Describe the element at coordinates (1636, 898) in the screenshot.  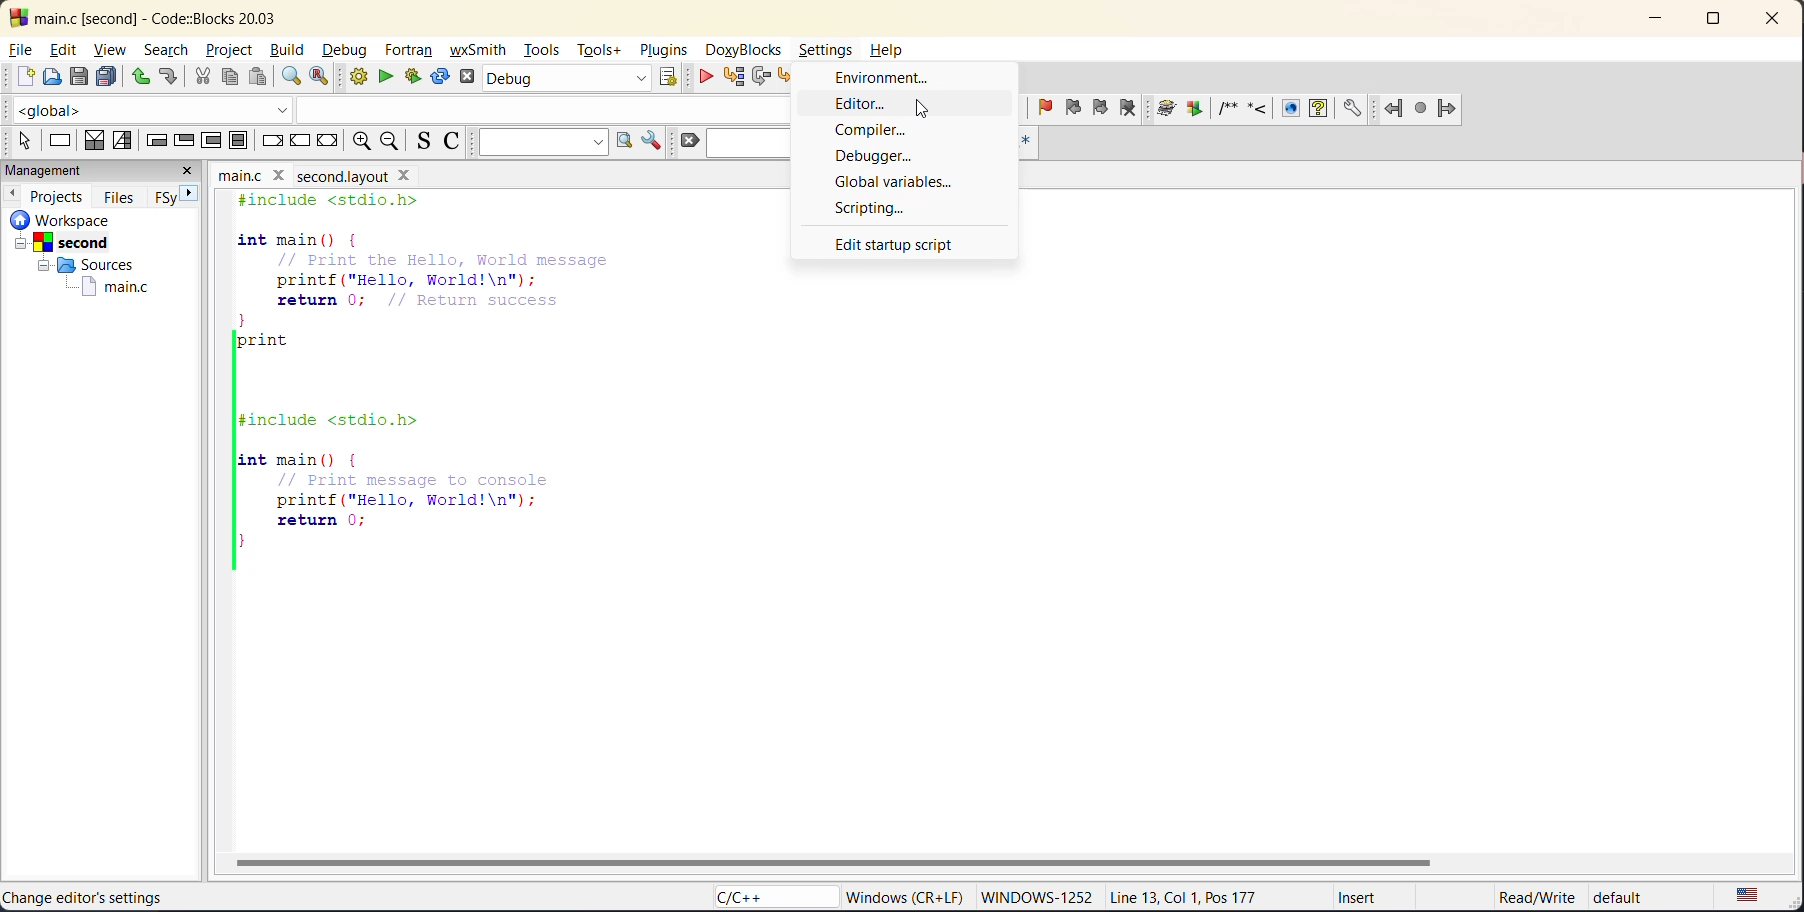
I see `default` at that location.